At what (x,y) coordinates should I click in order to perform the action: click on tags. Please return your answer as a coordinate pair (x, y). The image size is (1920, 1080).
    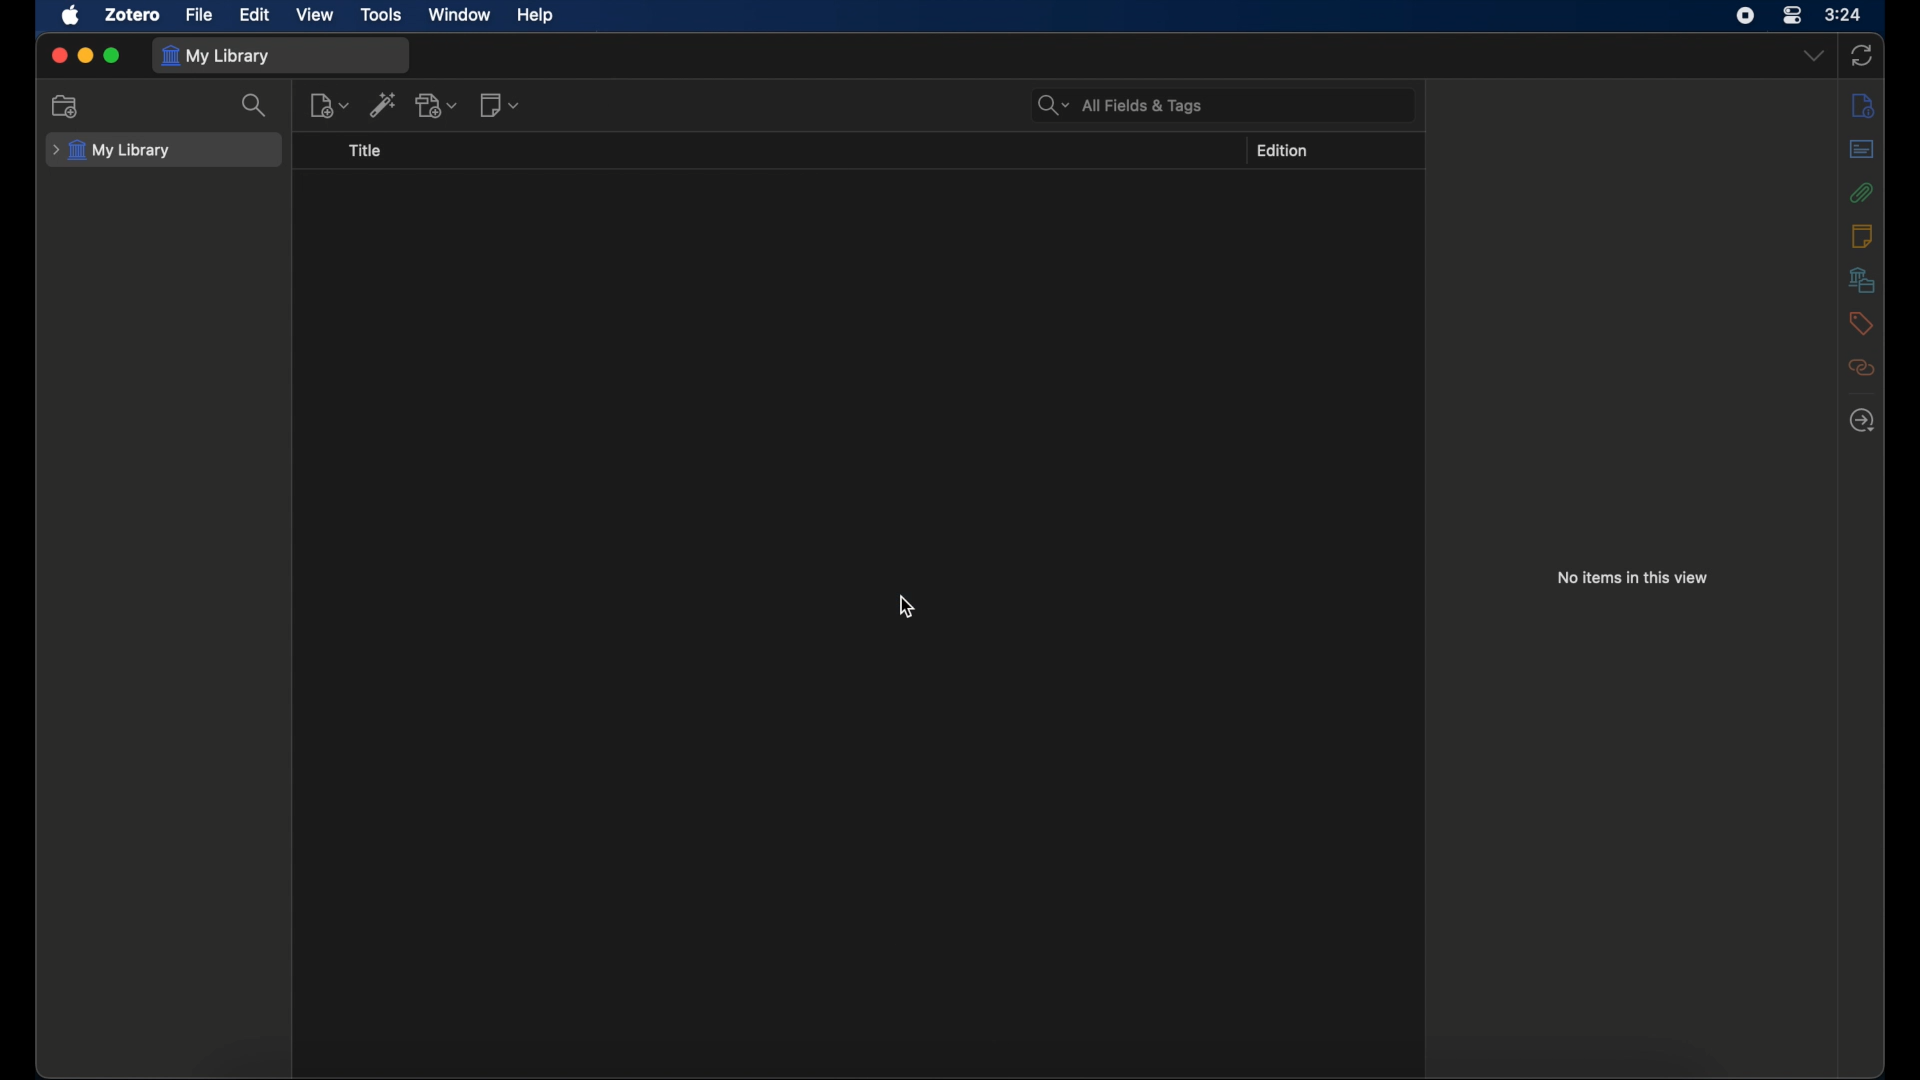
    Looking at the image, I should click on (1860, 323).